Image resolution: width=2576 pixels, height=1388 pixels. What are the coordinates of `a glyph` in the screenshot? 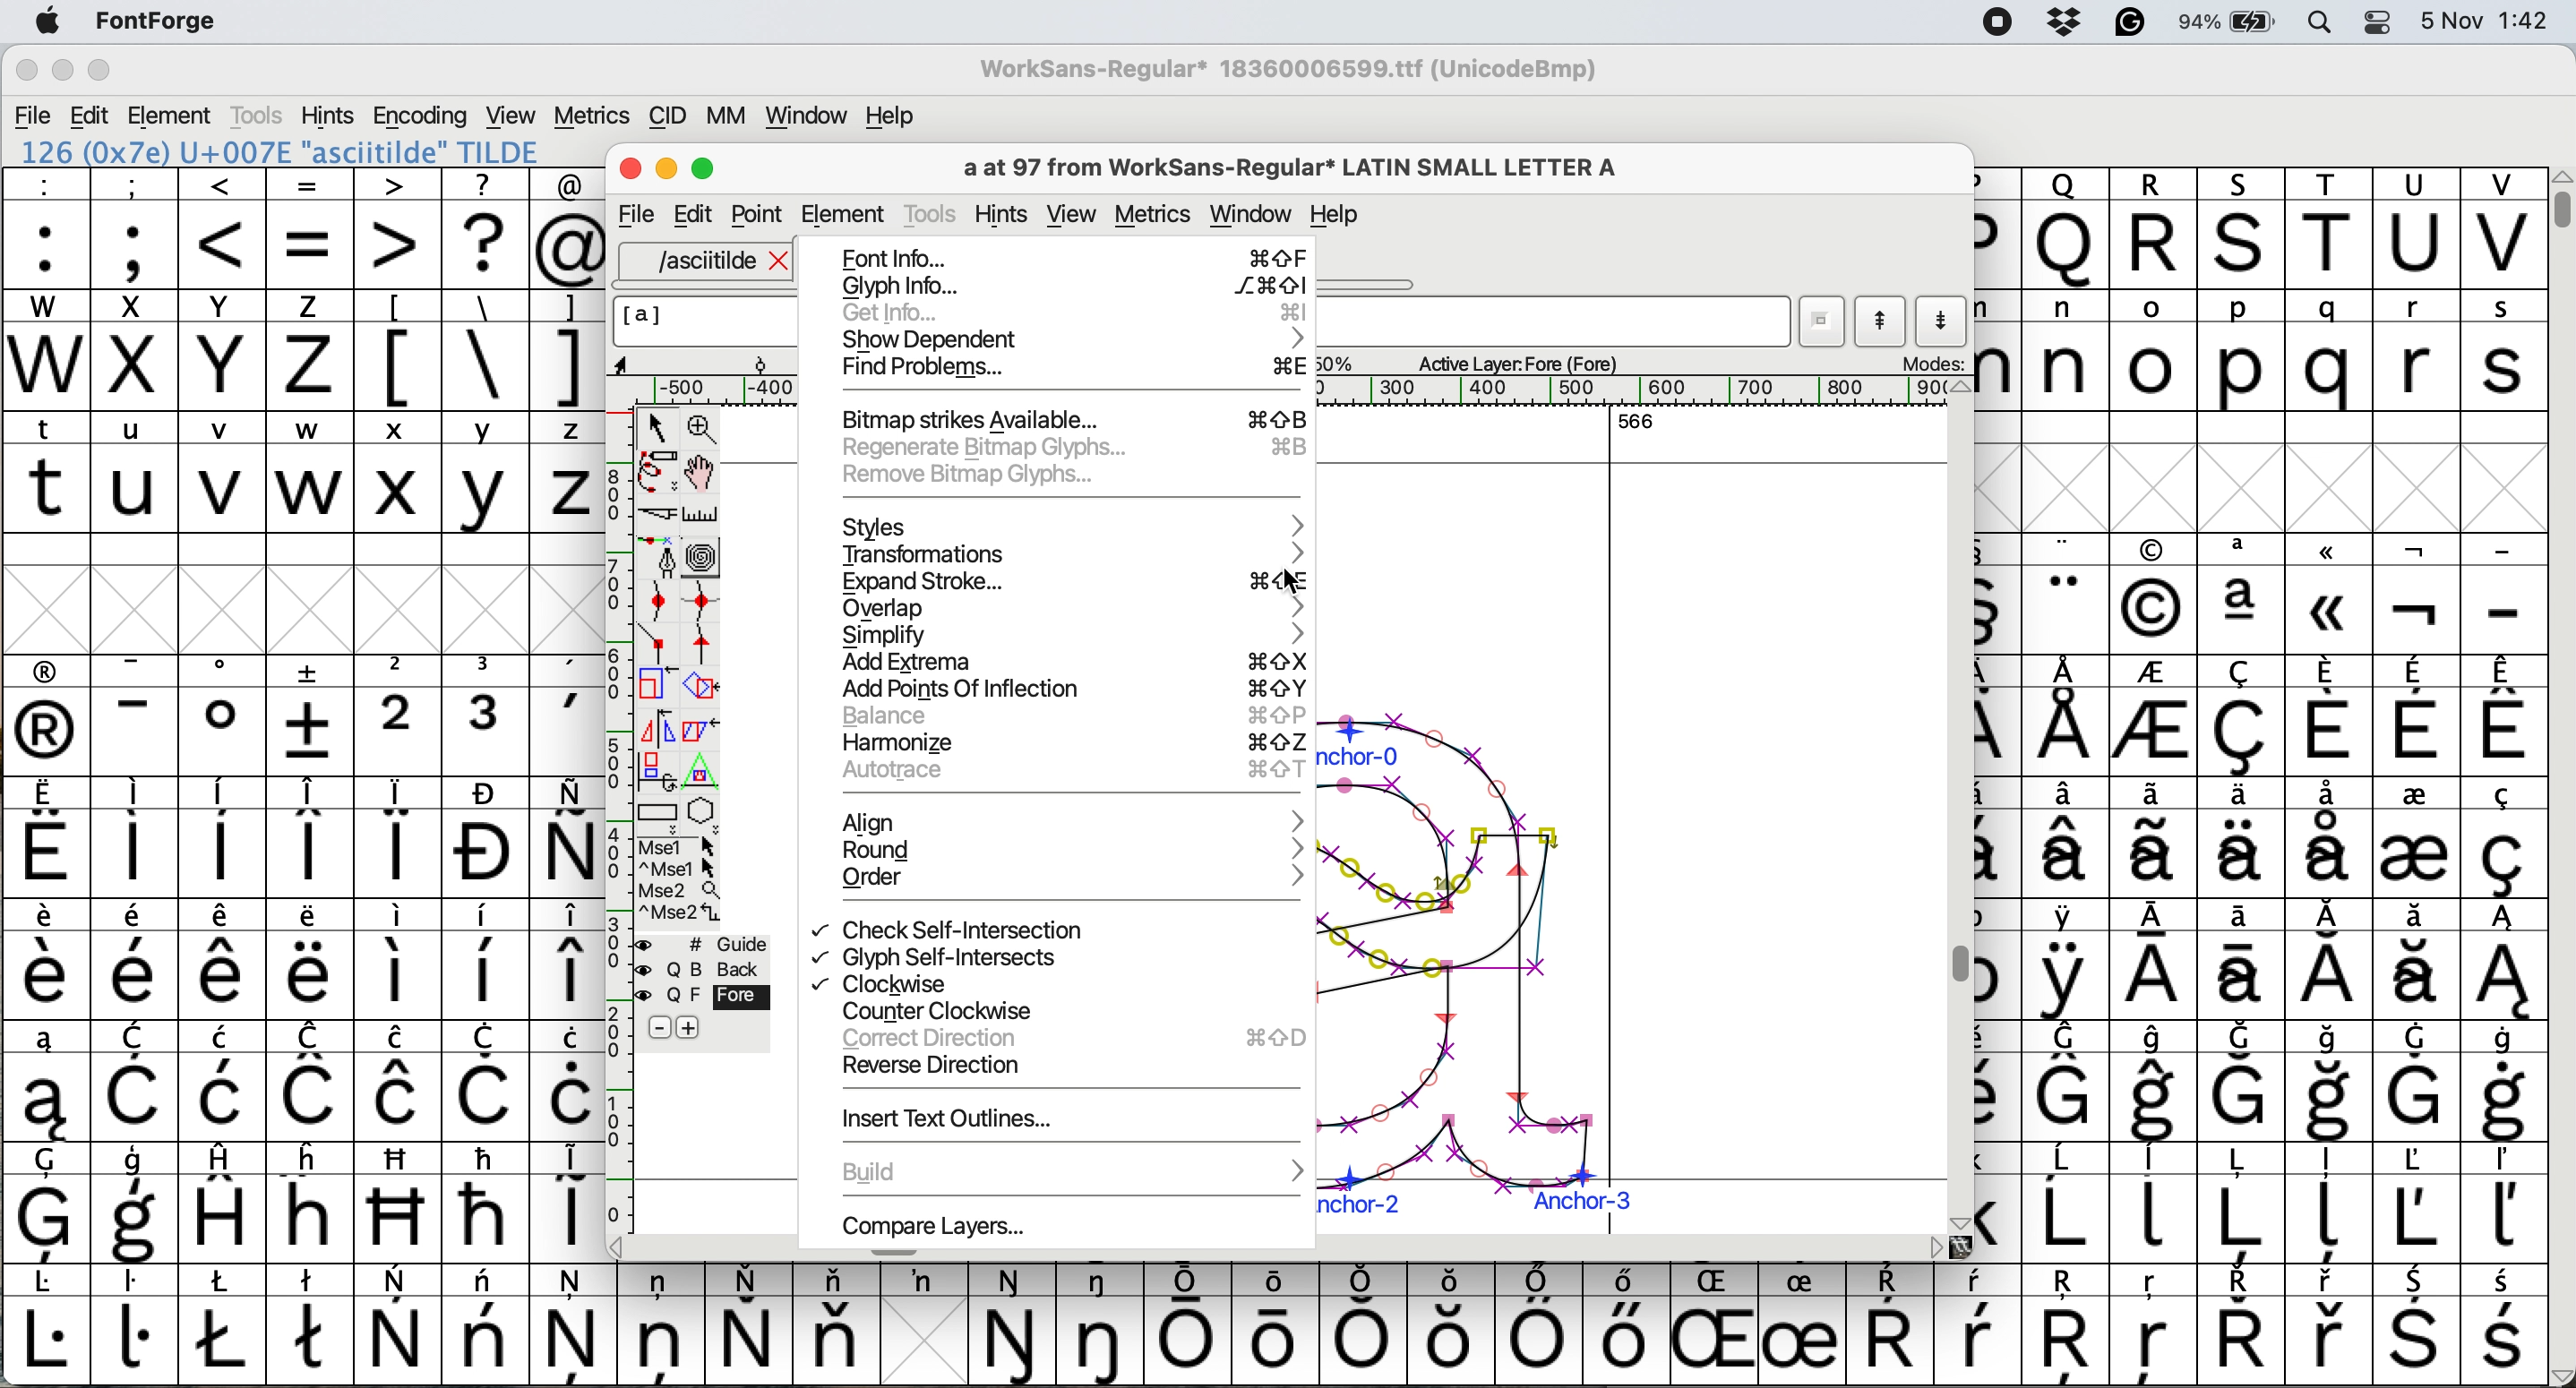 It's located at (1487, 1105).